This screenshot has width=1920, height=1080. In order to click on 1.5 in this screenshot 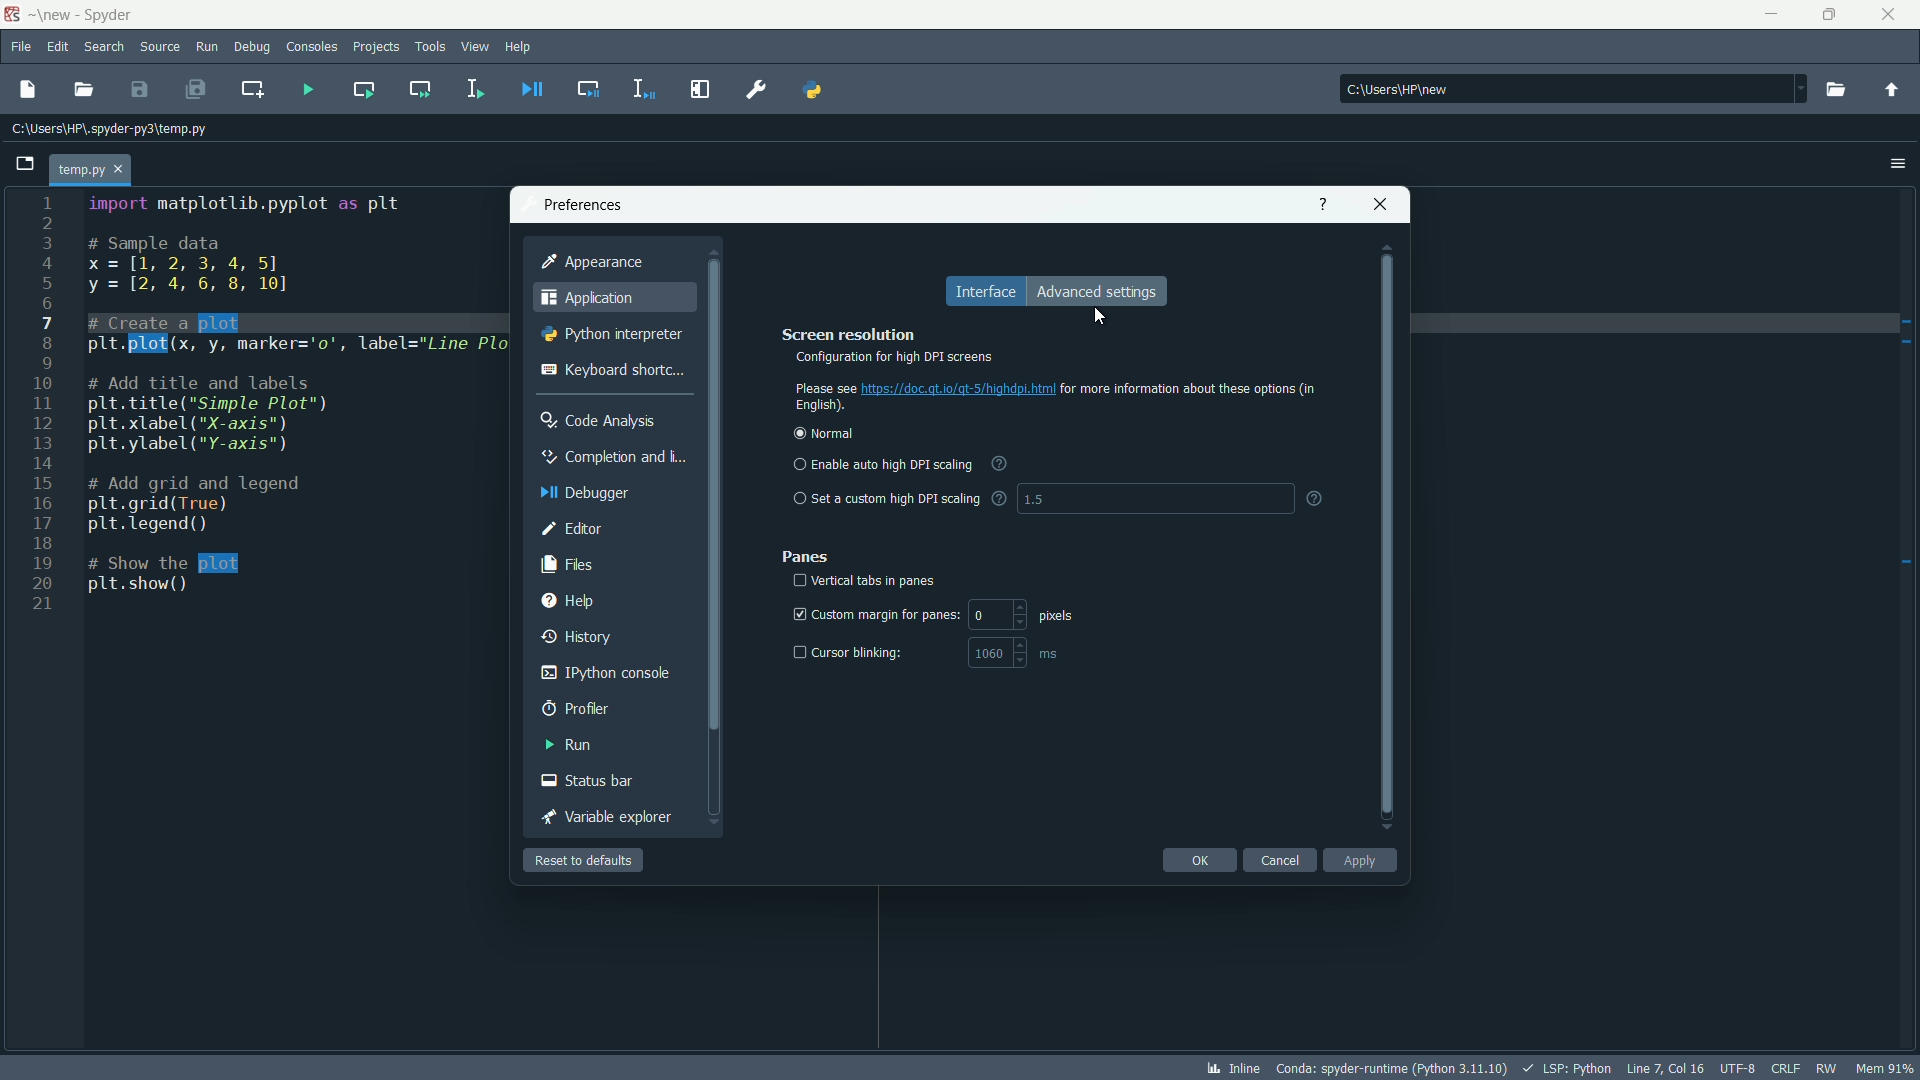, I will do `click(1034, 500)`.